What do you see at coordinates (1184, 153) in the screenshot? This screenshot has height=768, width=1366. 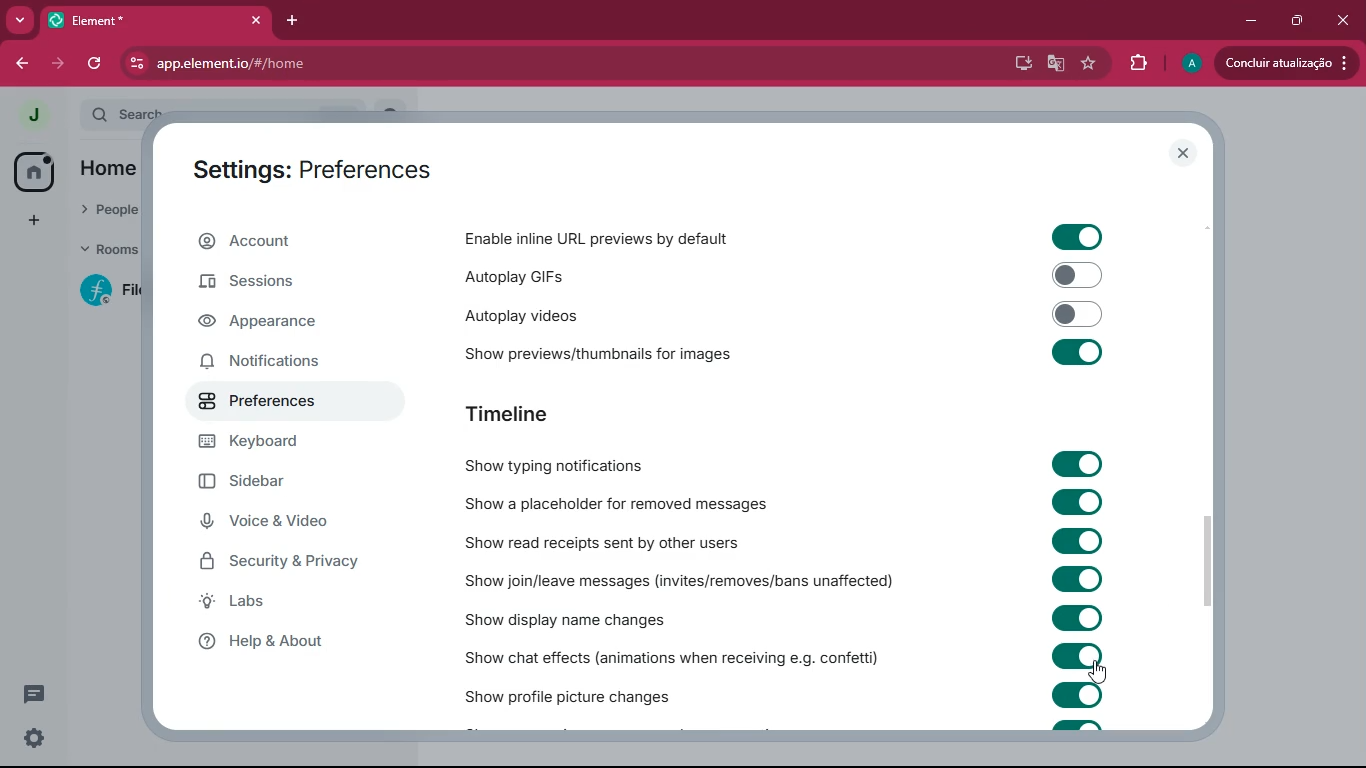 I see `close` at bounding box center [1184, 153].